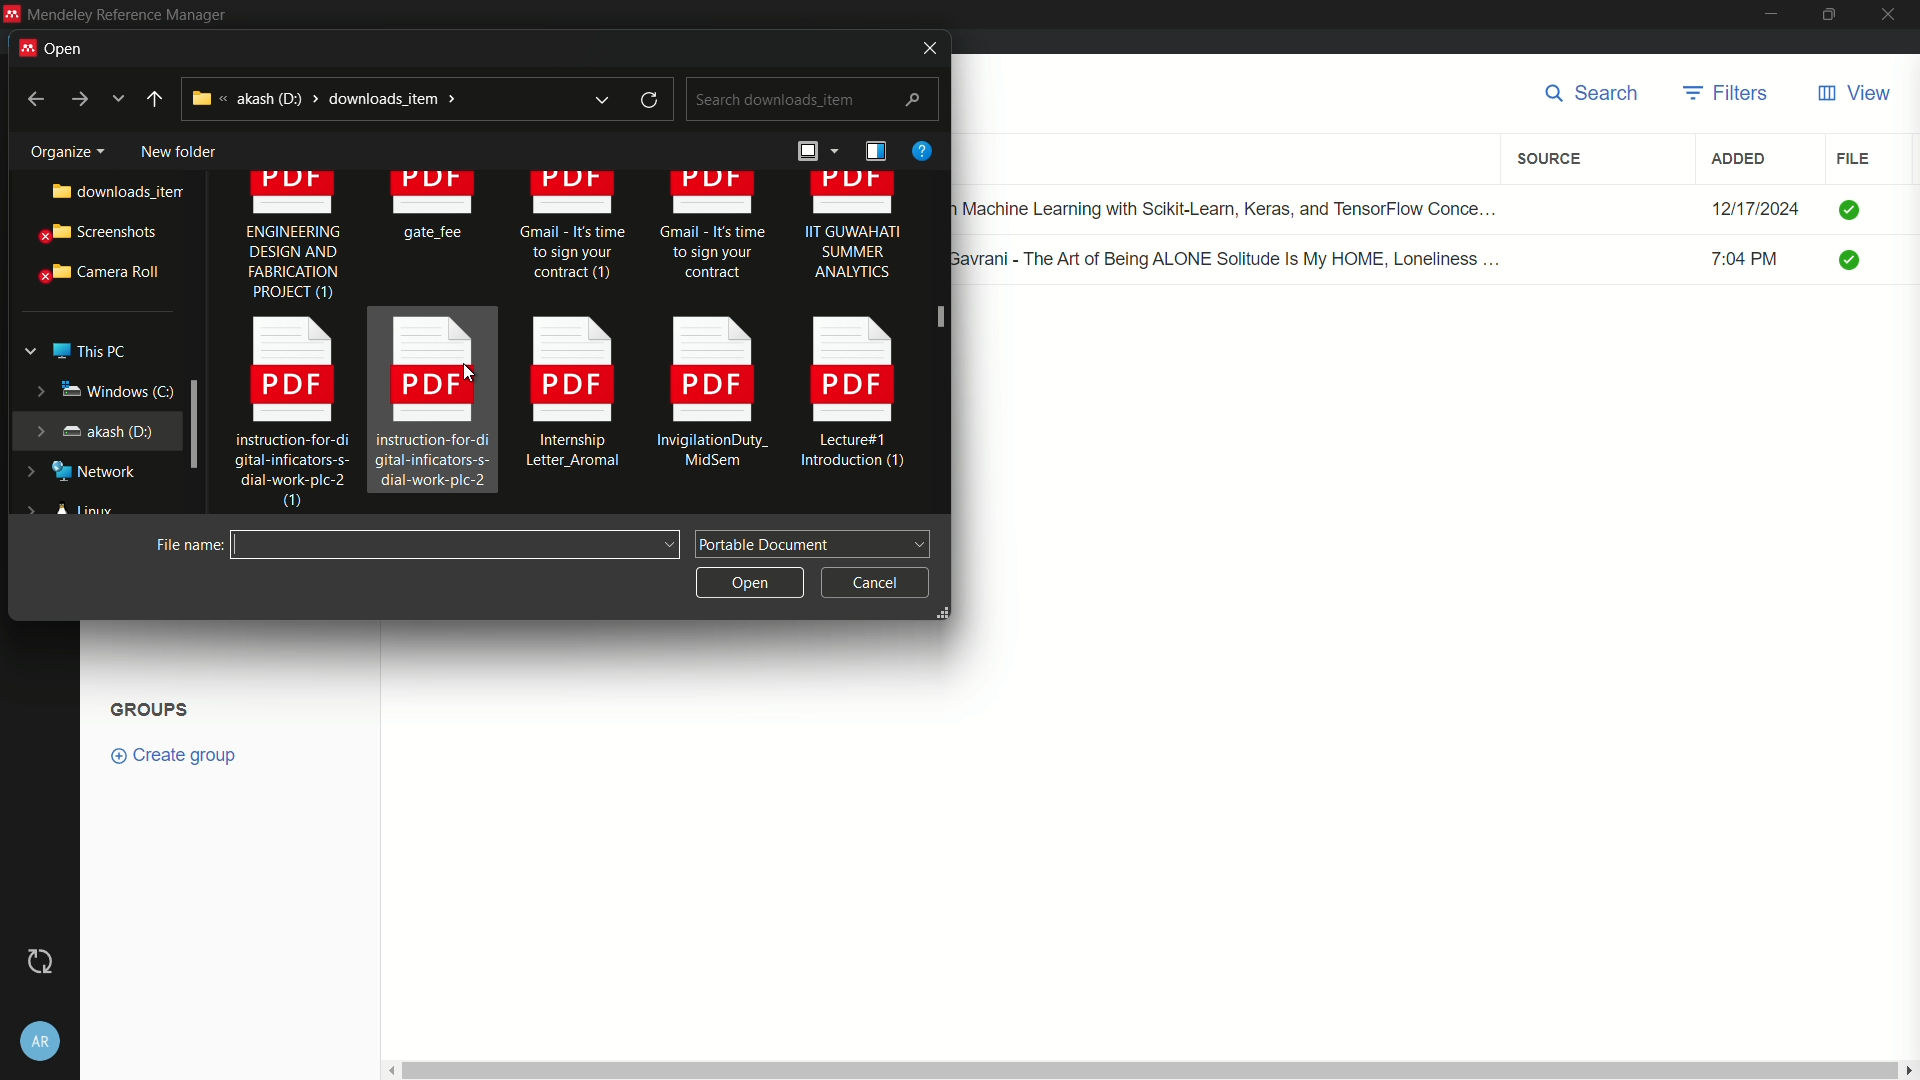  I want to click on back to, so click(29, 97).